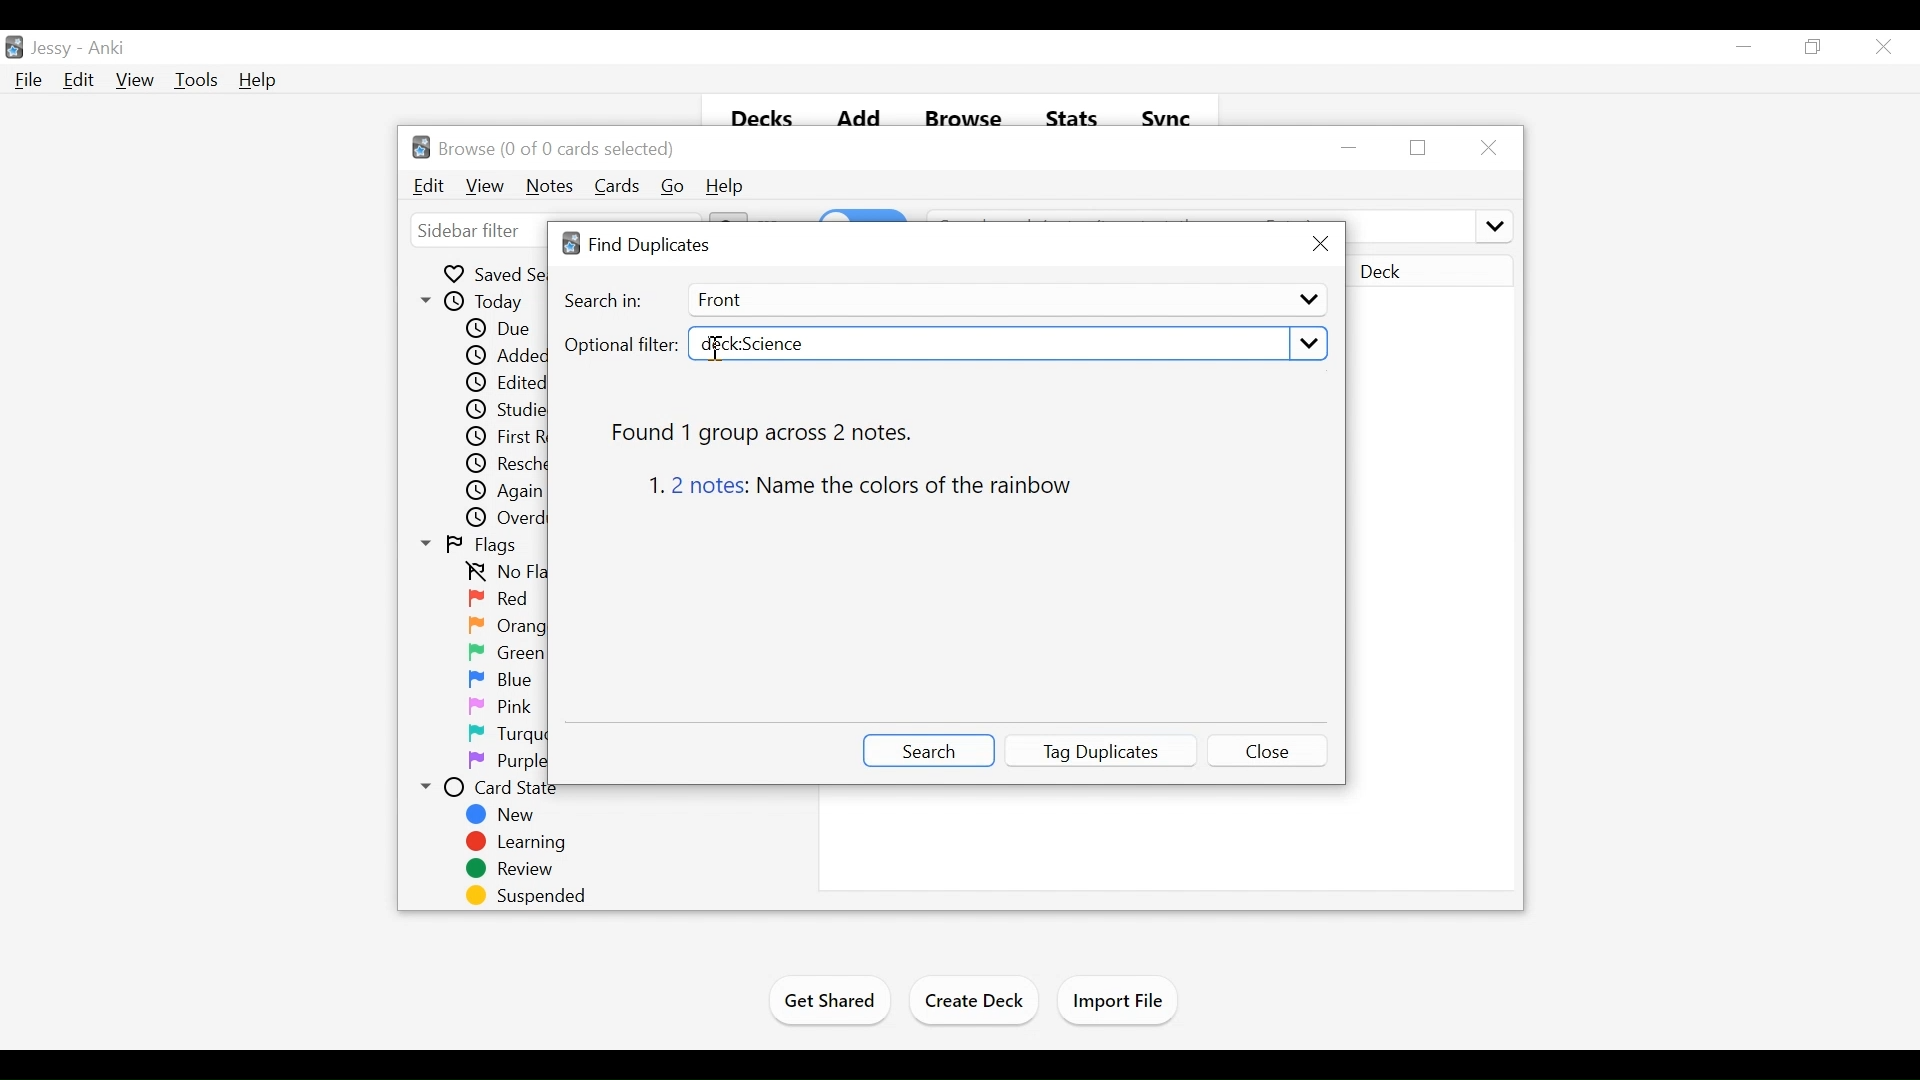 Image resolution: width=1920 pixels, height=1080 pixels. Describe the element at coordinates (107, 50) in the screenshot. I see `Anki` at that location.